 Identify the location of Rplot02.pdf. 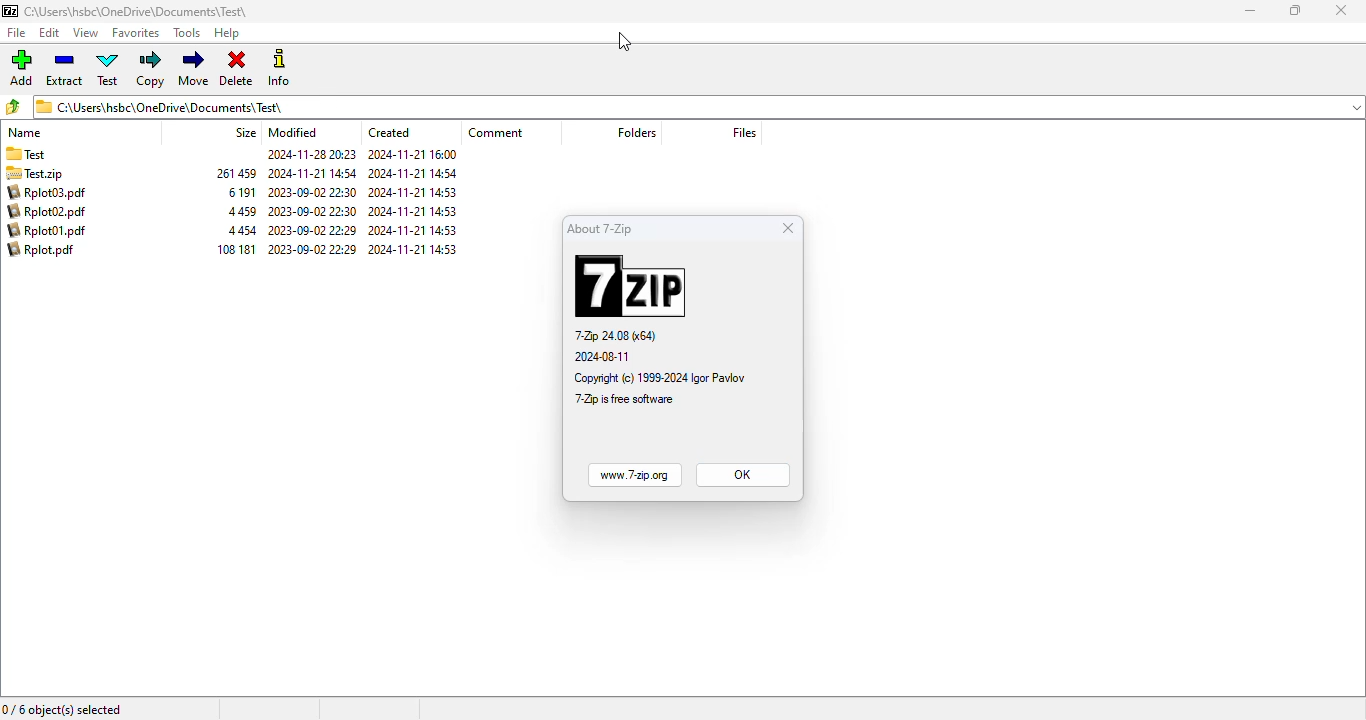
(44, 212).